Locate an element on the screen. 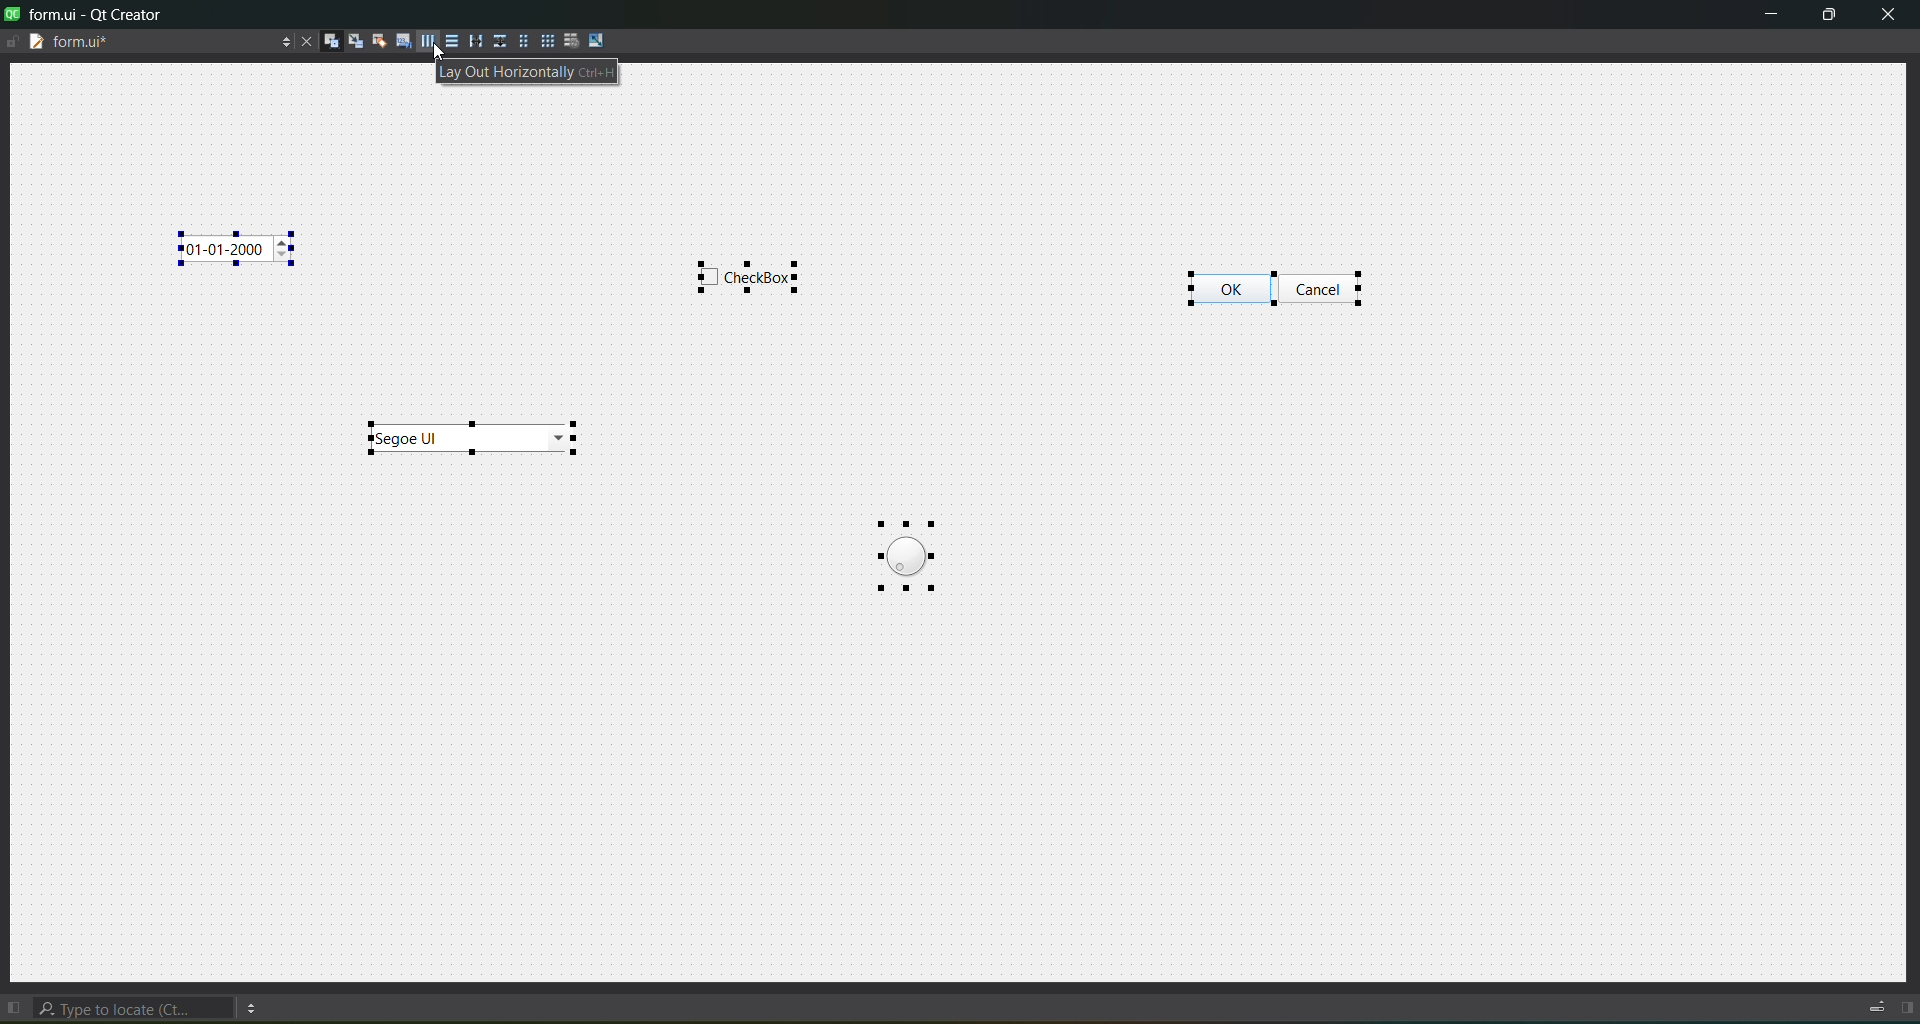 This screenshot has width=1920, height=1024. vertical layout is located at coordinates (450, 42).